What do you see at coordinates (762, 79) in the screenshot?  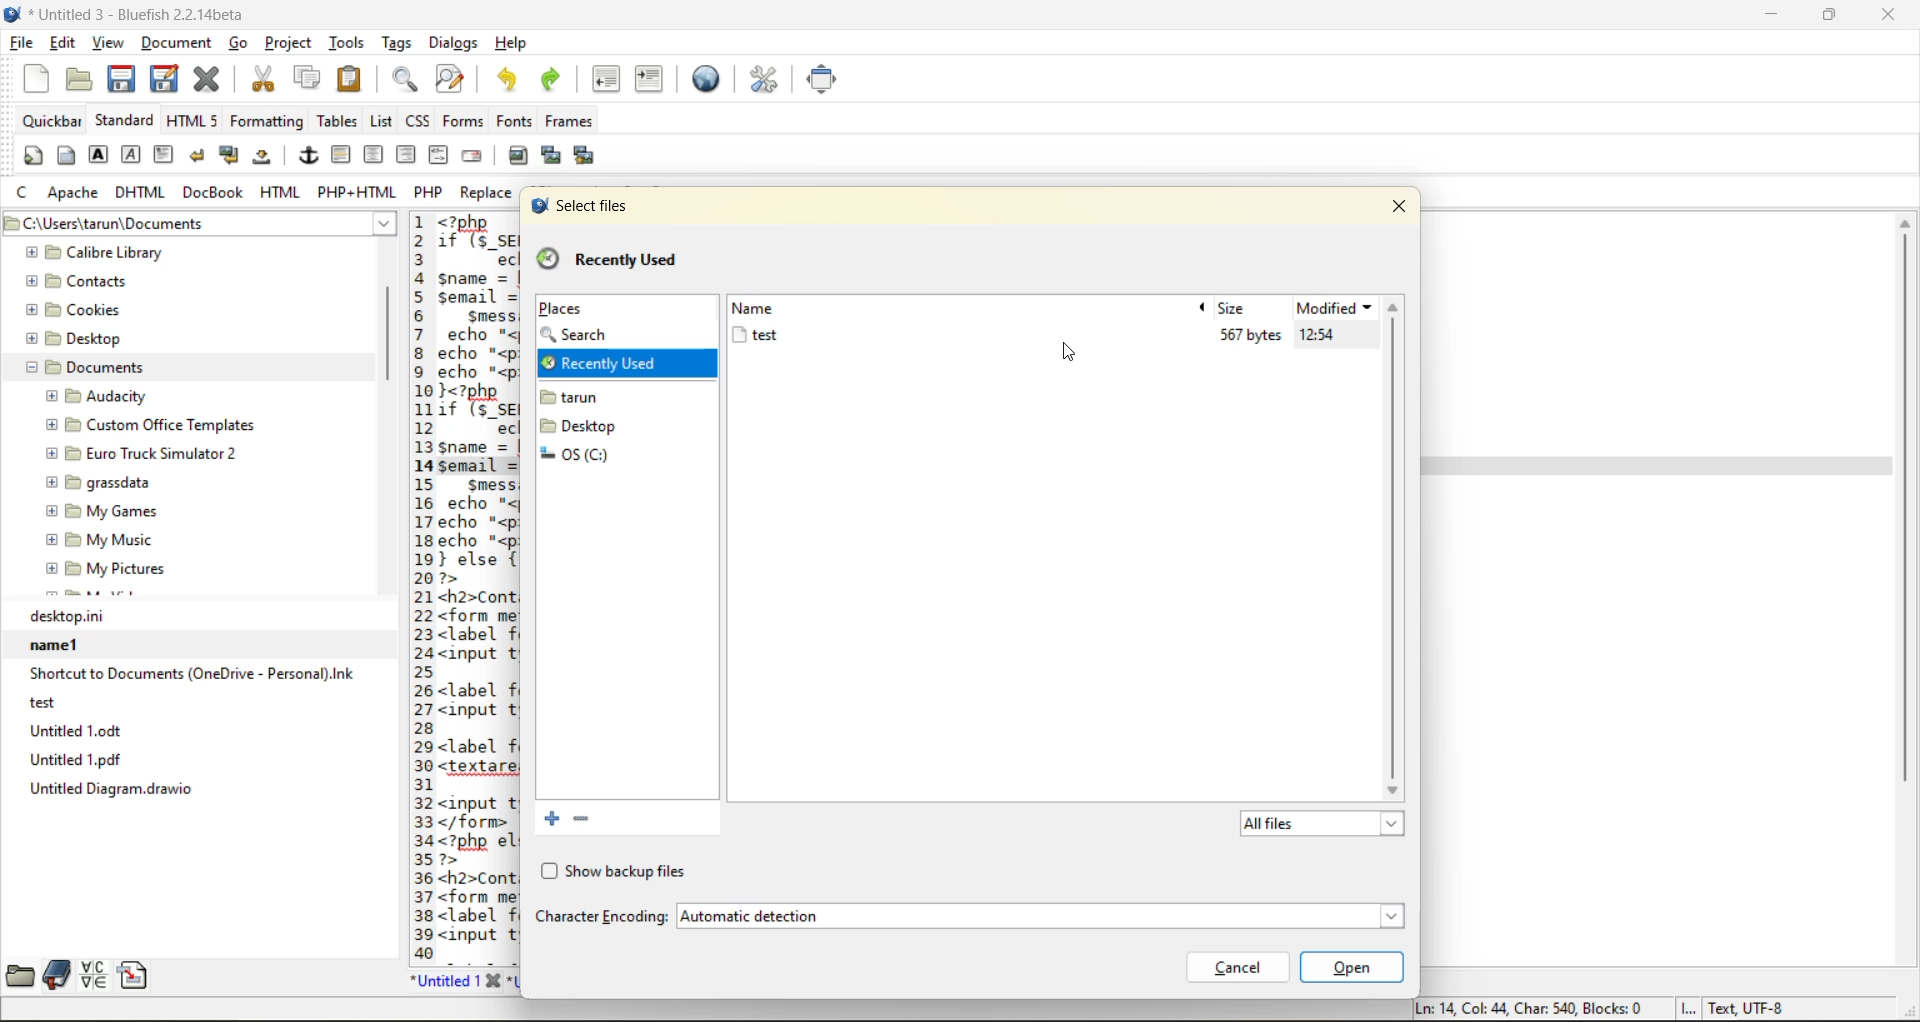 I see `edit preferences` at bounding box center [762, 79].